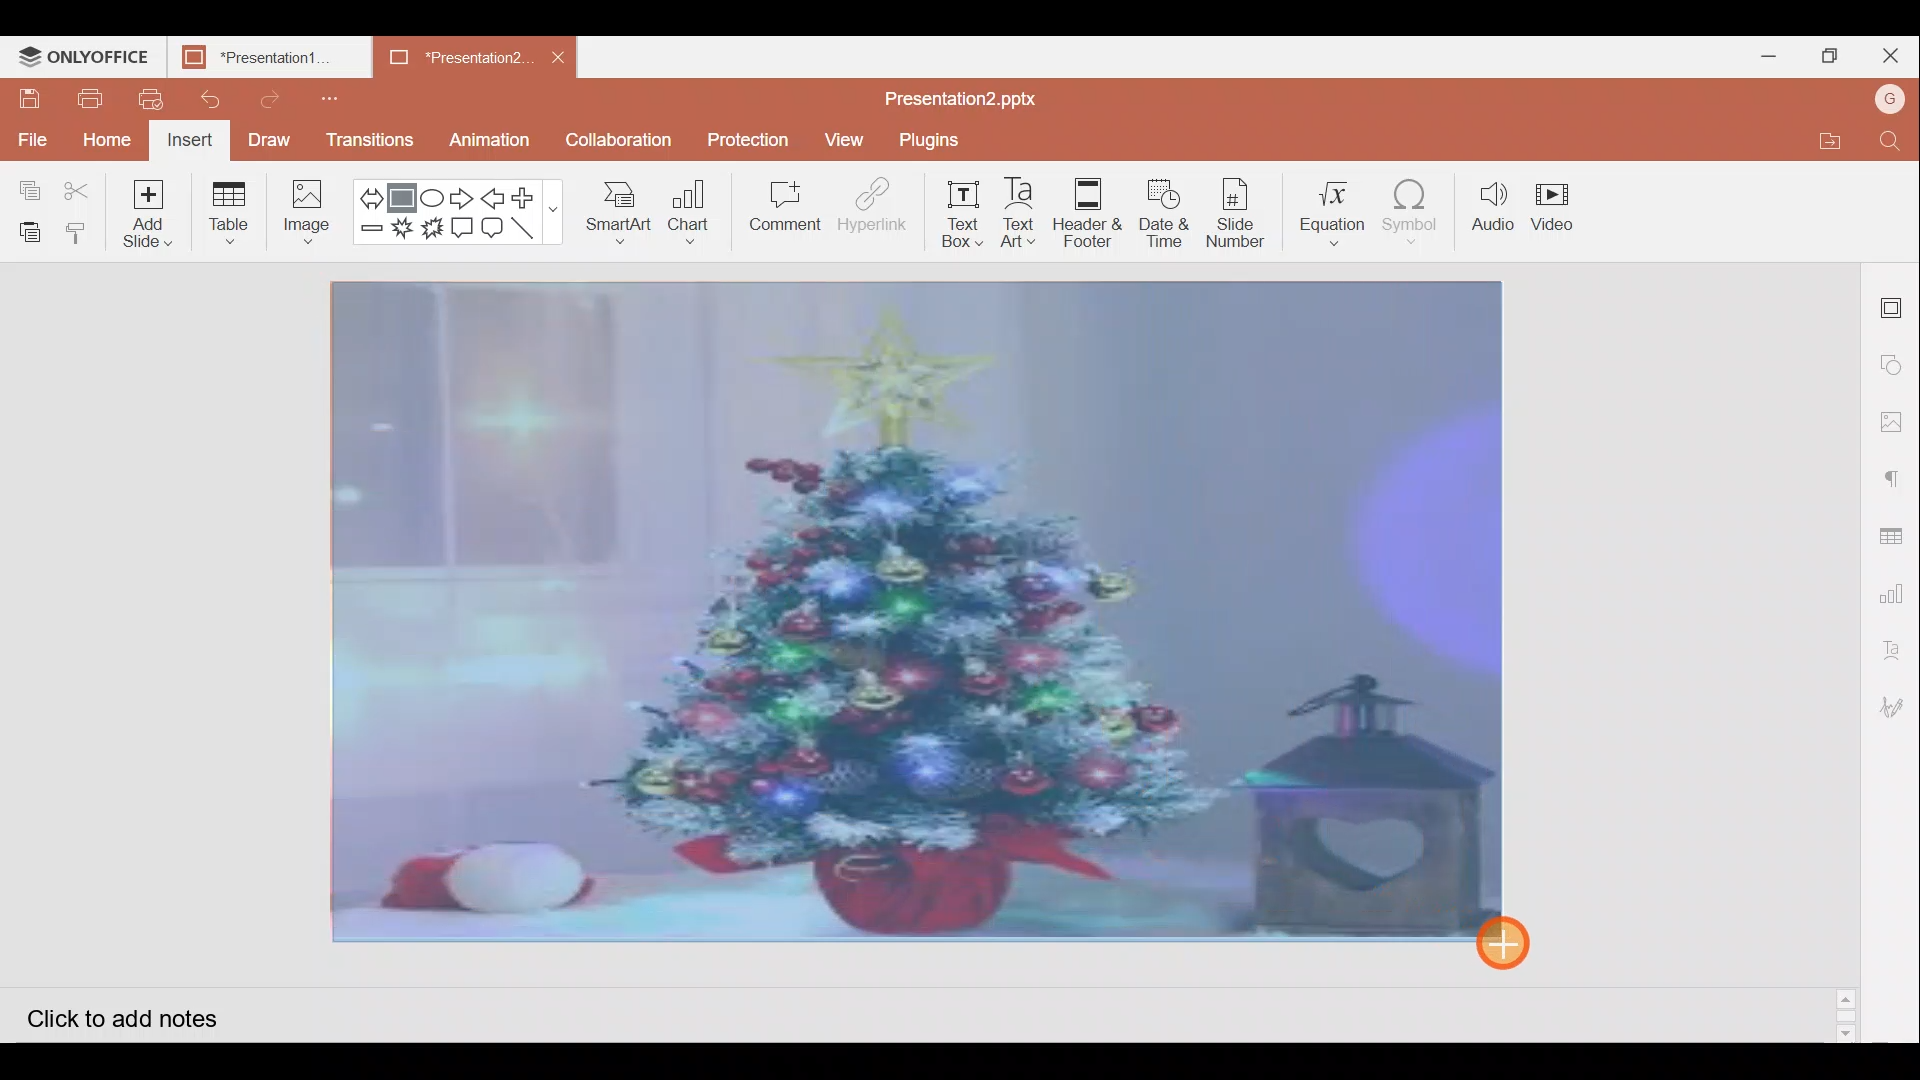 This screenshot has height=1080, width=1920. Describe the element at coordinates (463, 195) in the screenshot. I see `Right arrow` at that location.